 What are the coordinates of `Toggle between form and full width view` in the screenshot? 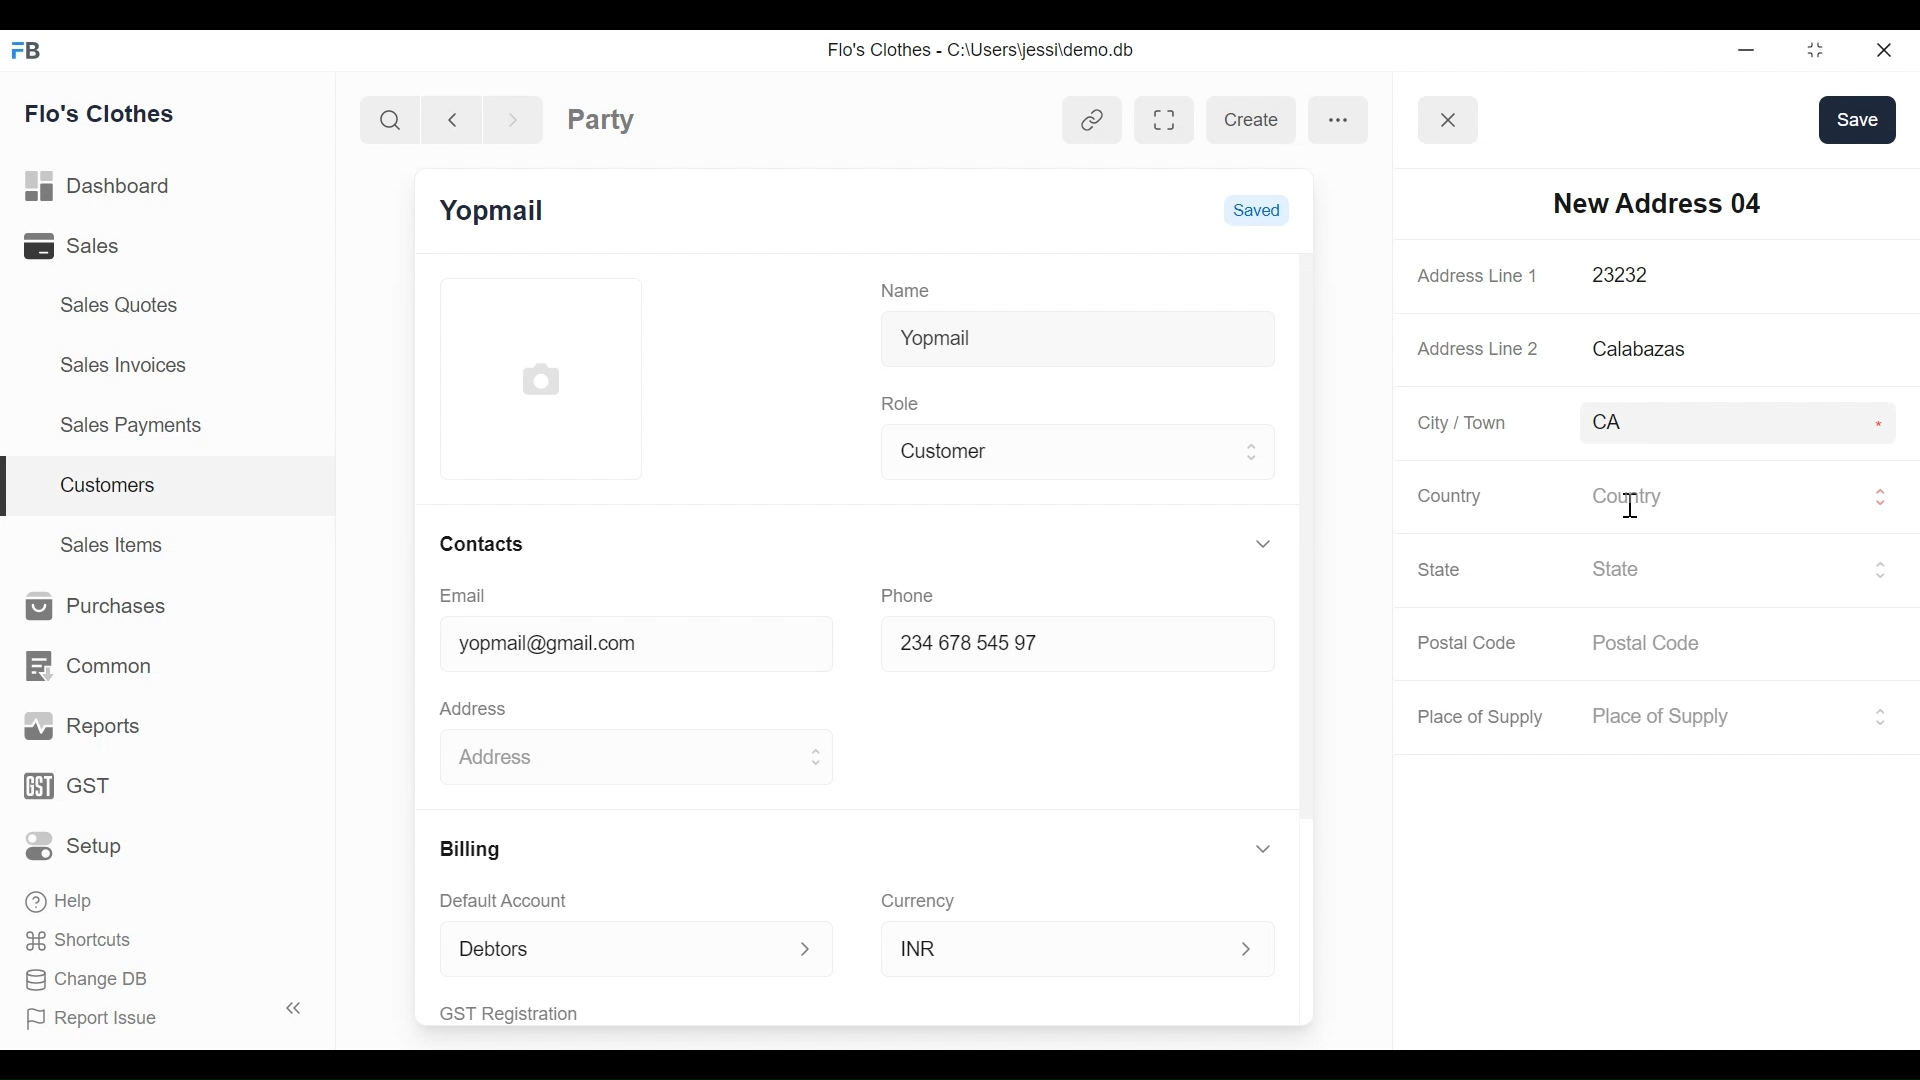 It's located at (1165, 120).